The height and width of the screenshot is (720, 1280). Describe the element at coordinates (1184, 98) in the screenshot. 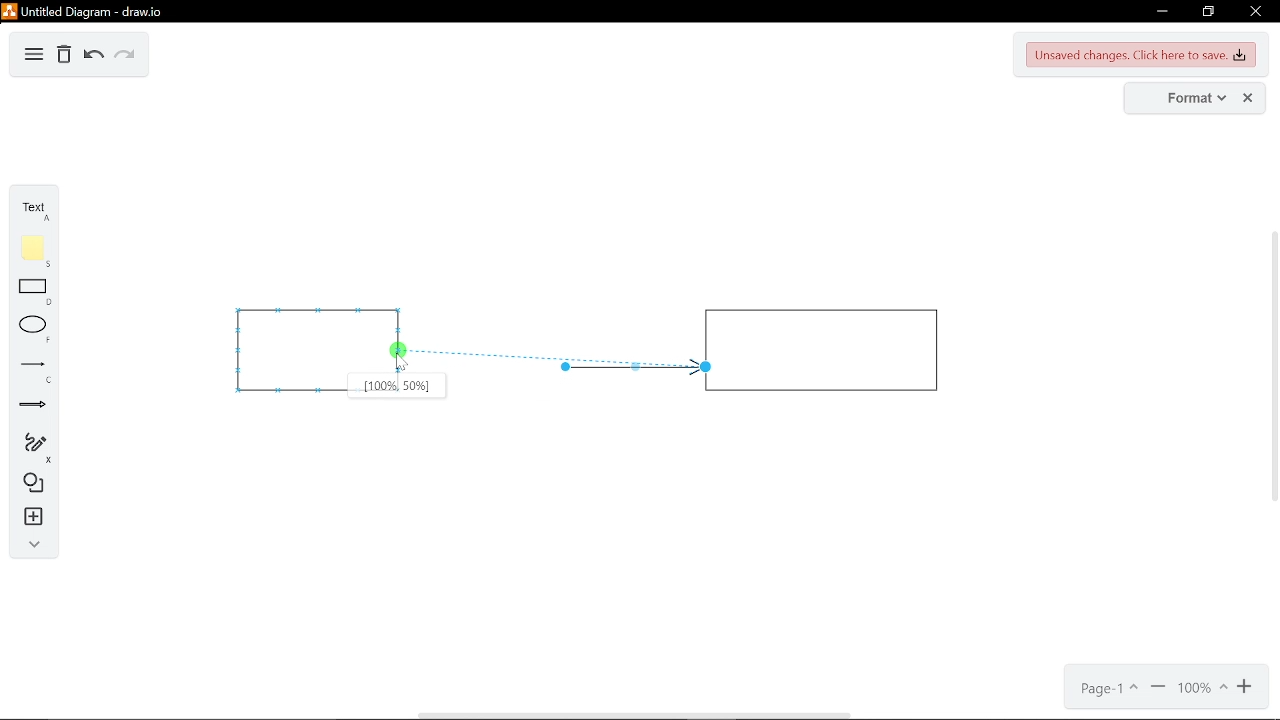

I see `format` at that location.